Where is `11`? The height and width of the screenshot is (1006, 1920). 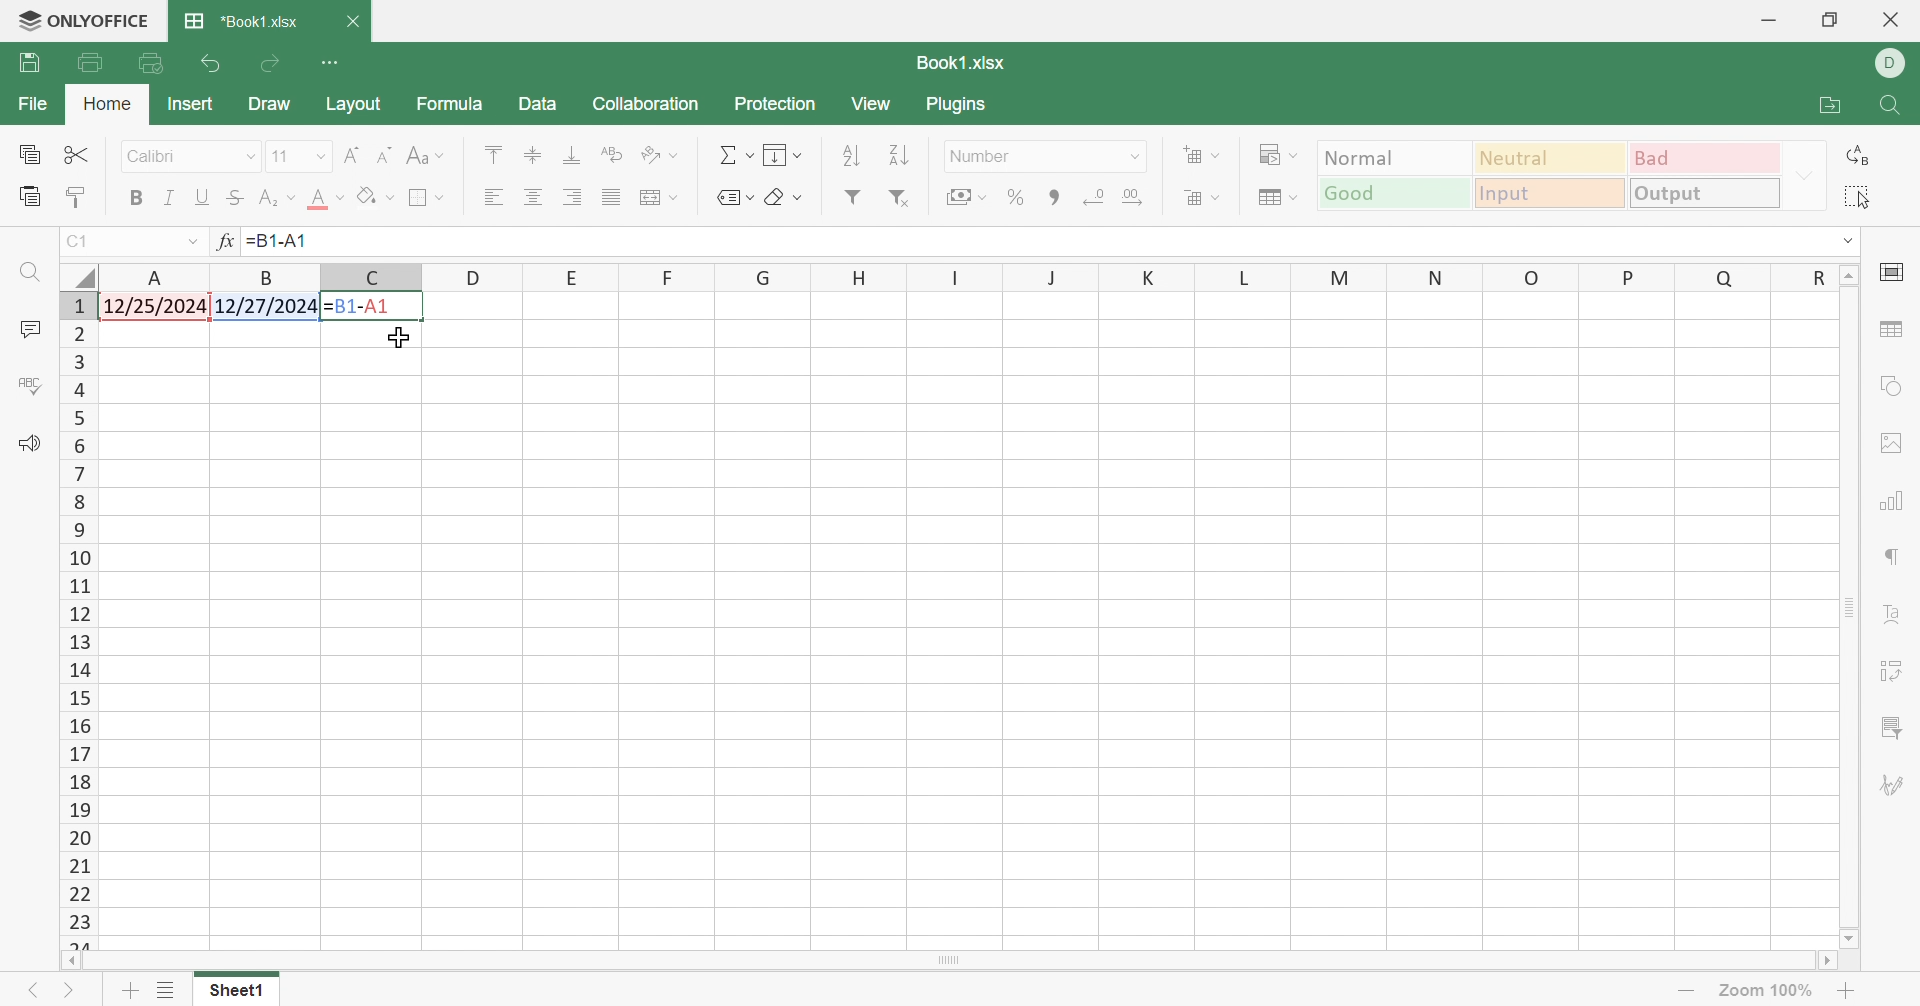
11 is located at coordinates (279, 156).